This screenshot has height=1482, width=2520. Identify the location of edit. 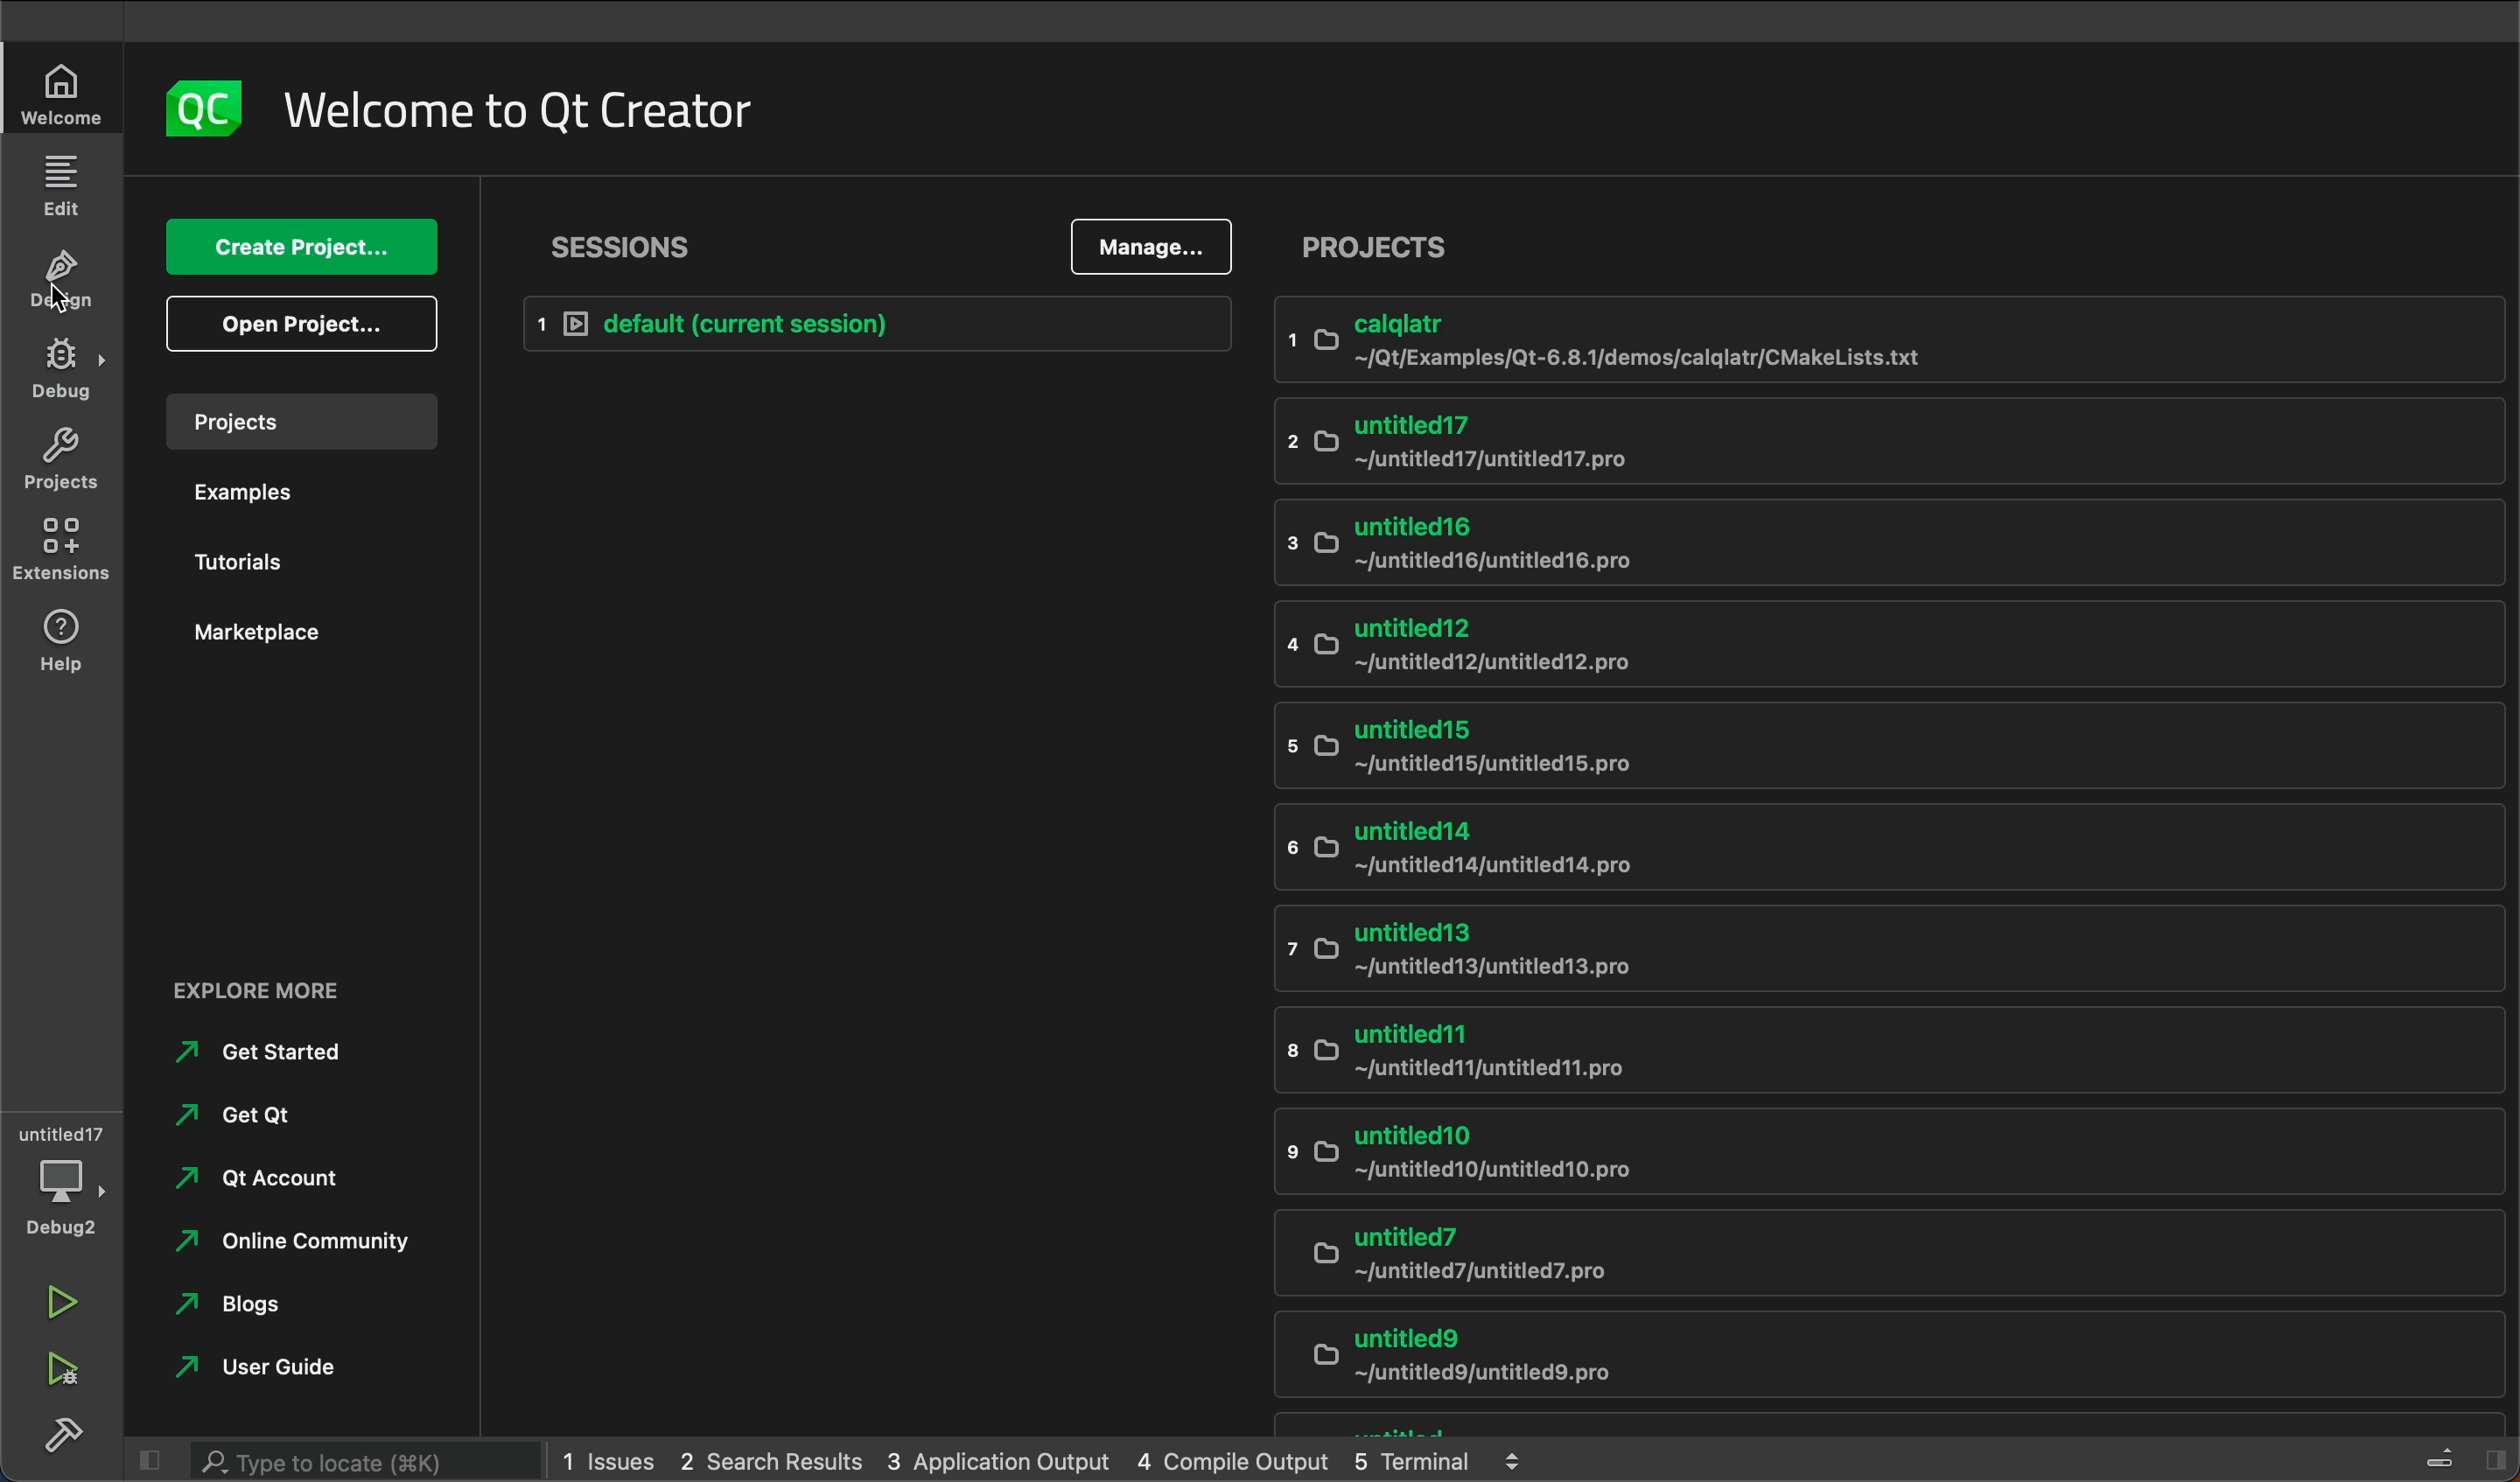
(61, 184).